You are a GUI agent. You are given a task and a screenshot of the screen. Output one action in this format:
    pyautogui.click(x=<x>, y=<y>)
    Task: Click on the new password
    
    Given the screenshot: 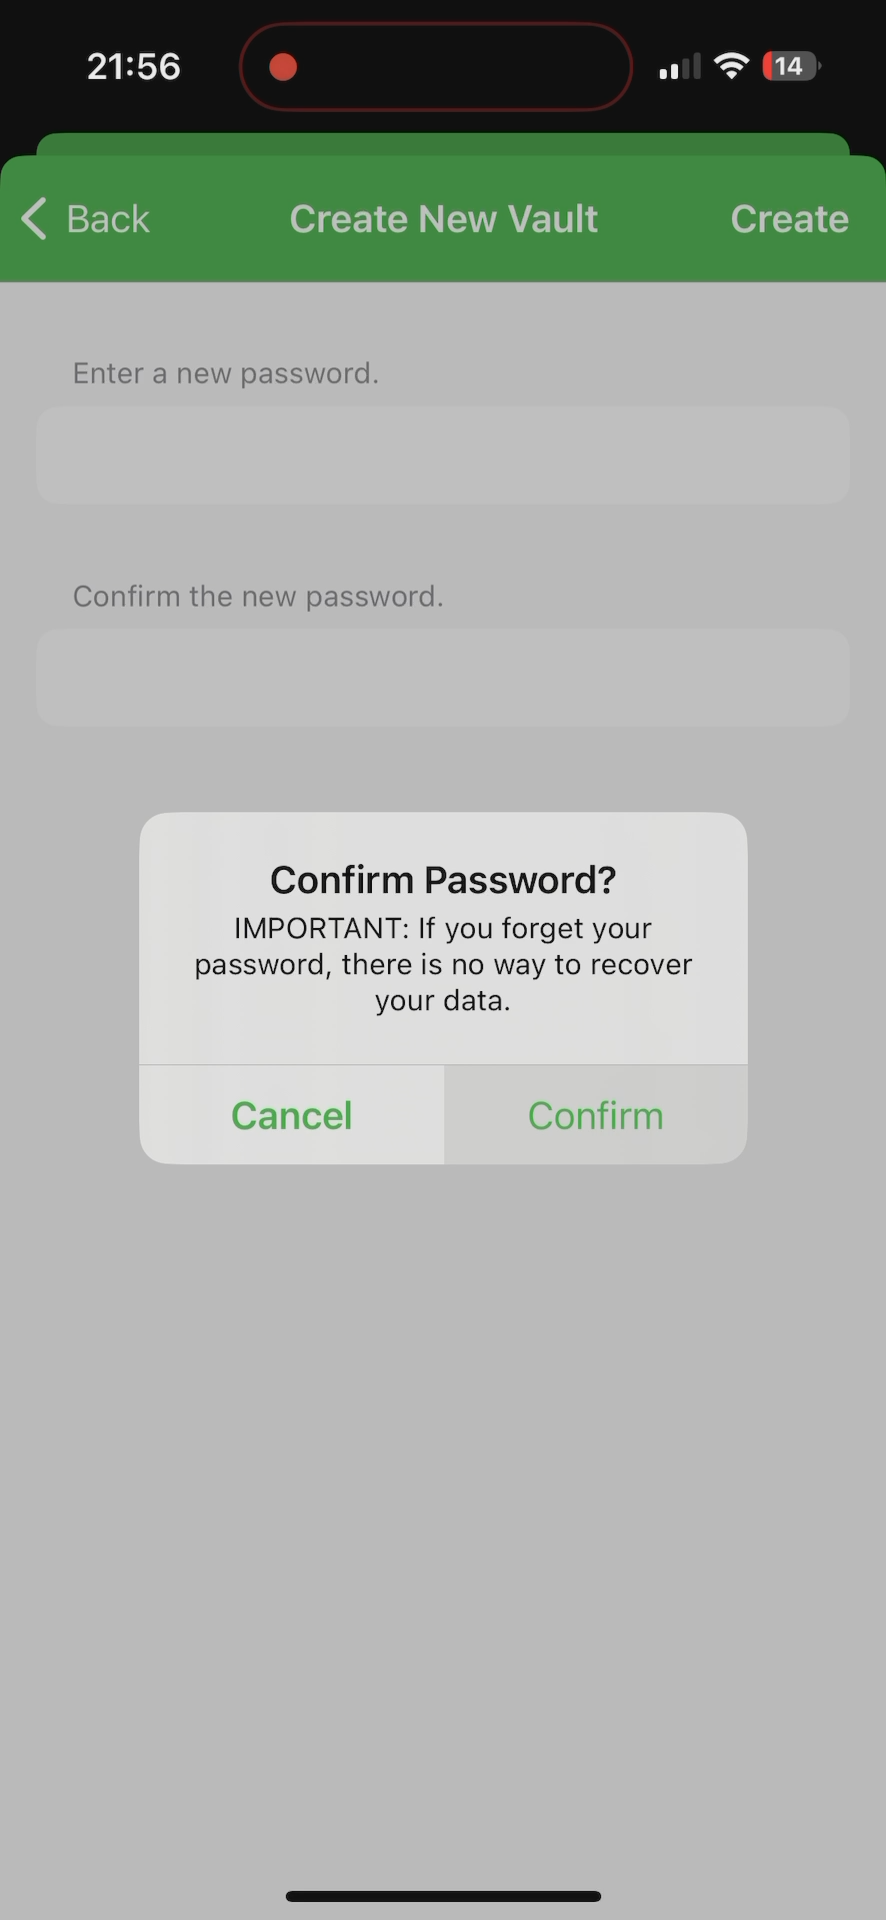 What is the action you would take?
    pyautogui.click(x=445, y=690)
    